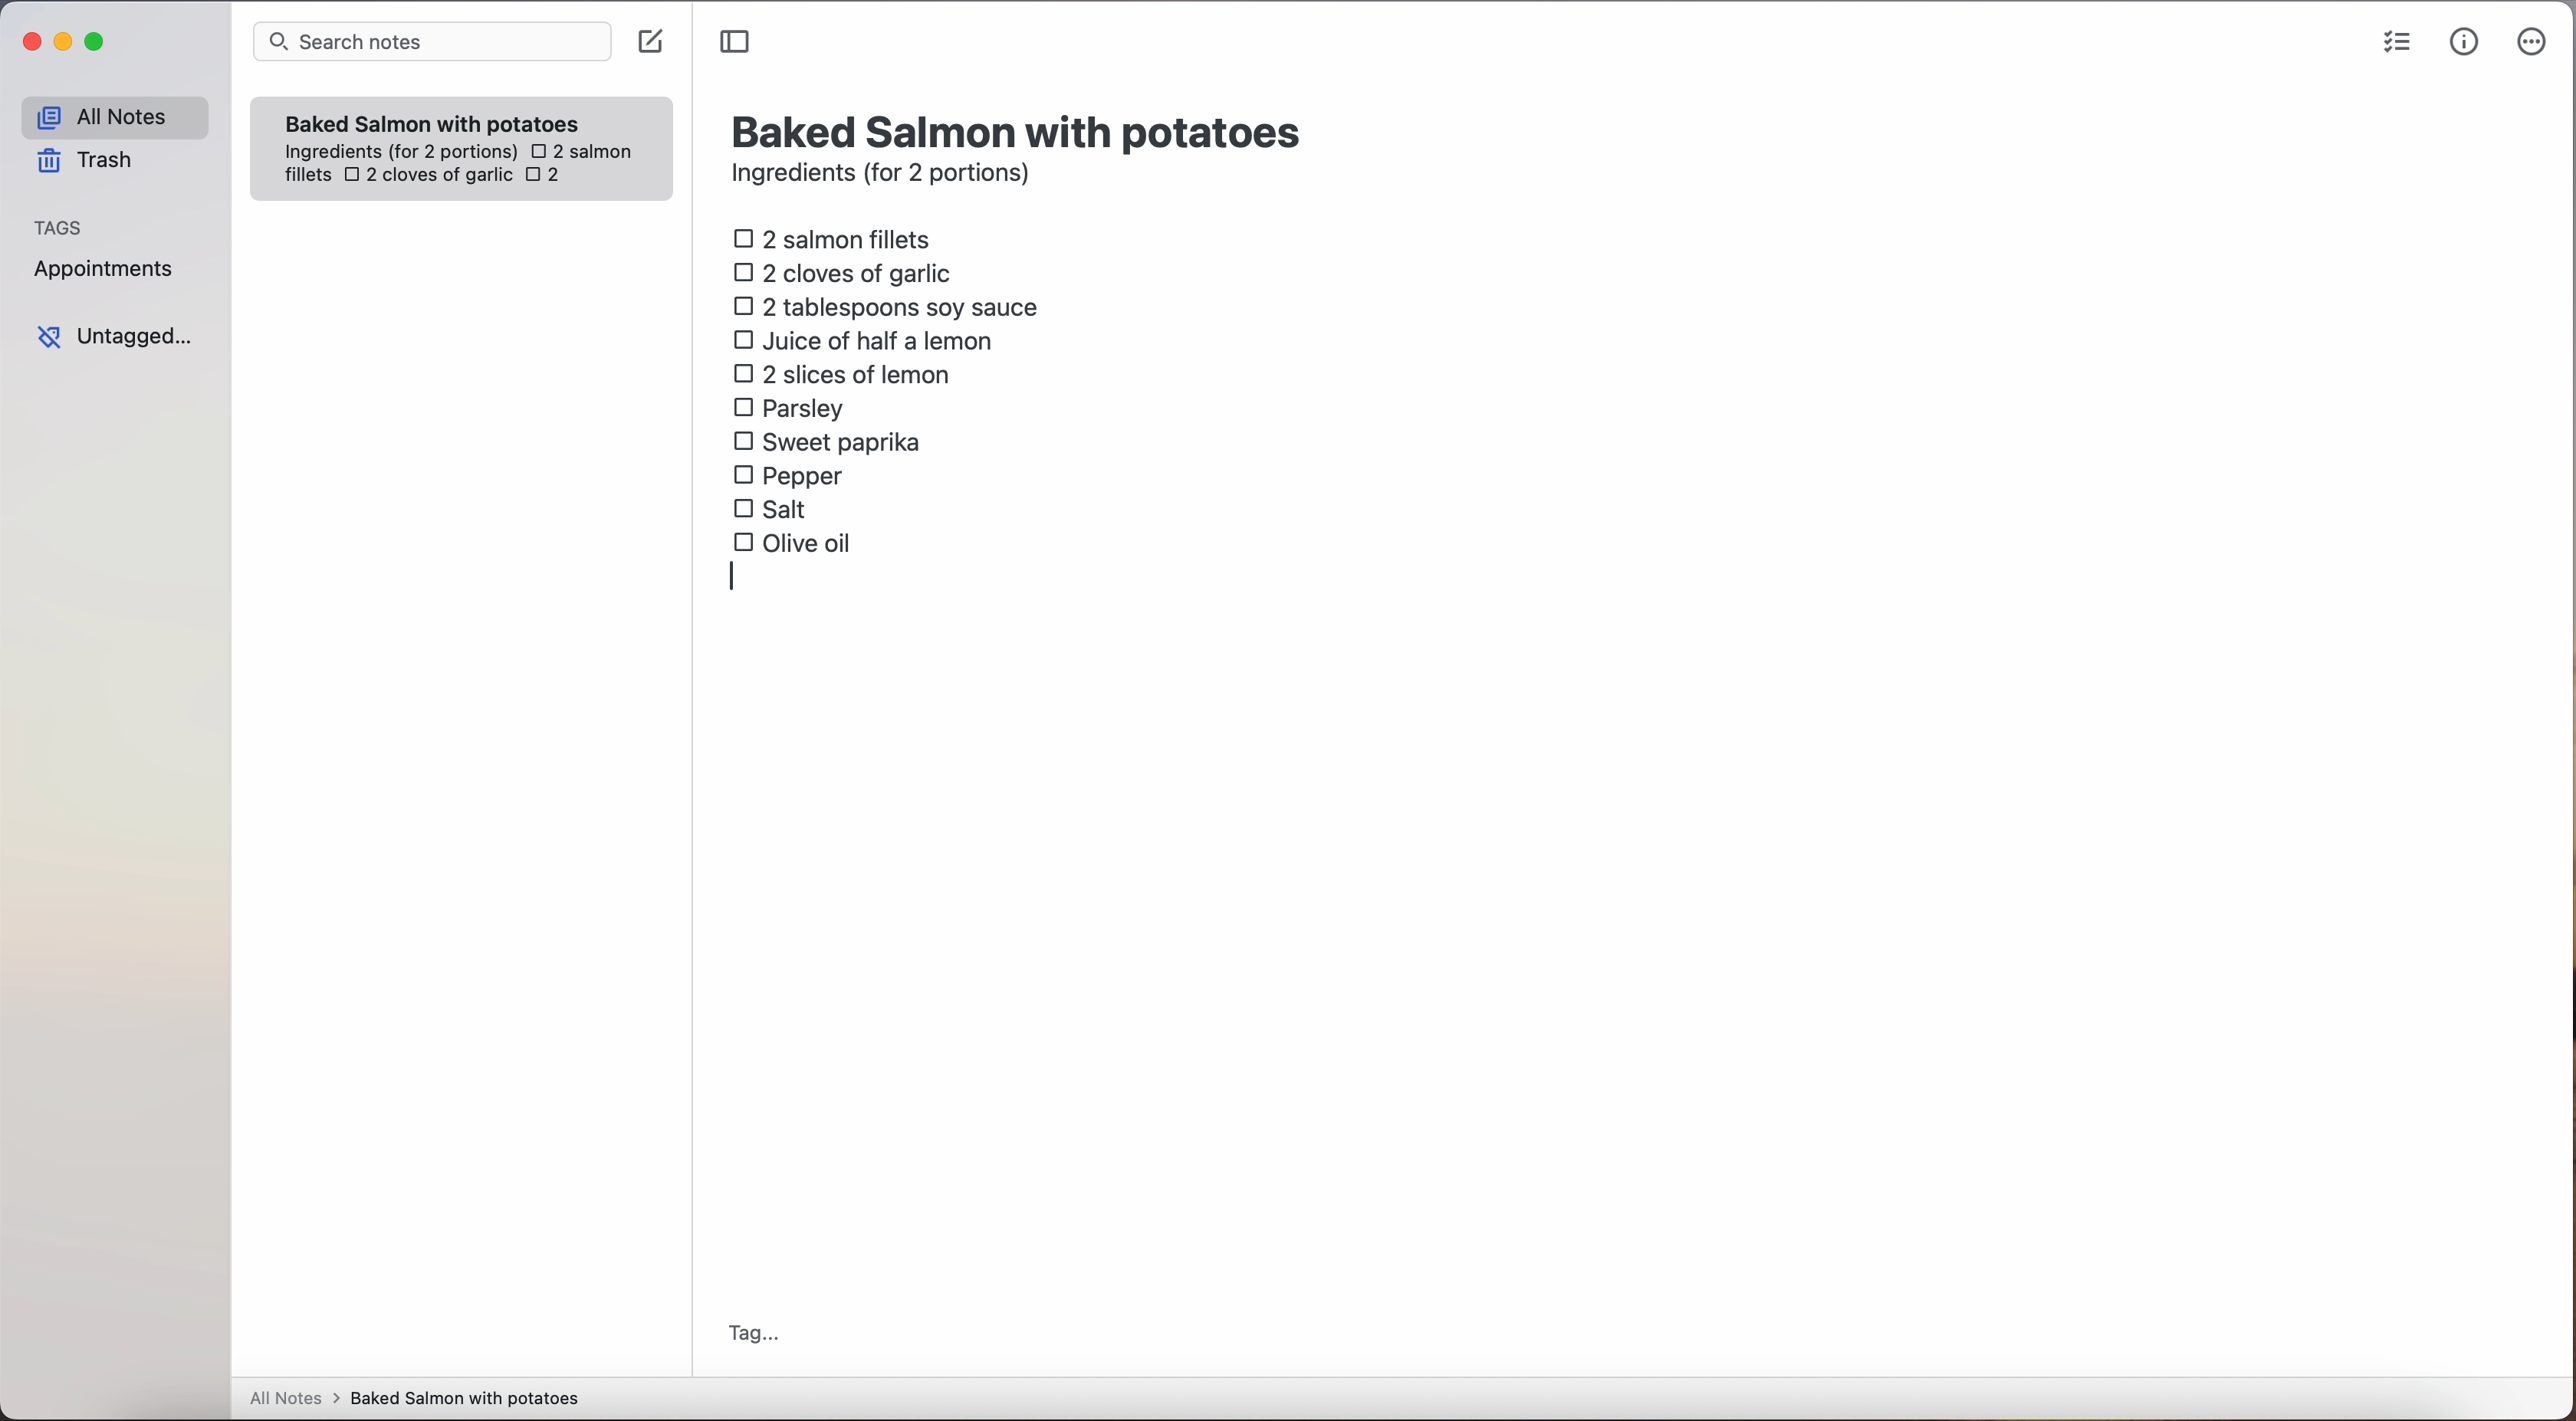 The height and width of the screenshot is (1421, 2576). What do you see at coordinates (98, 41) in the screenshot?
I see `maximize` at bounding box center [98, 41].